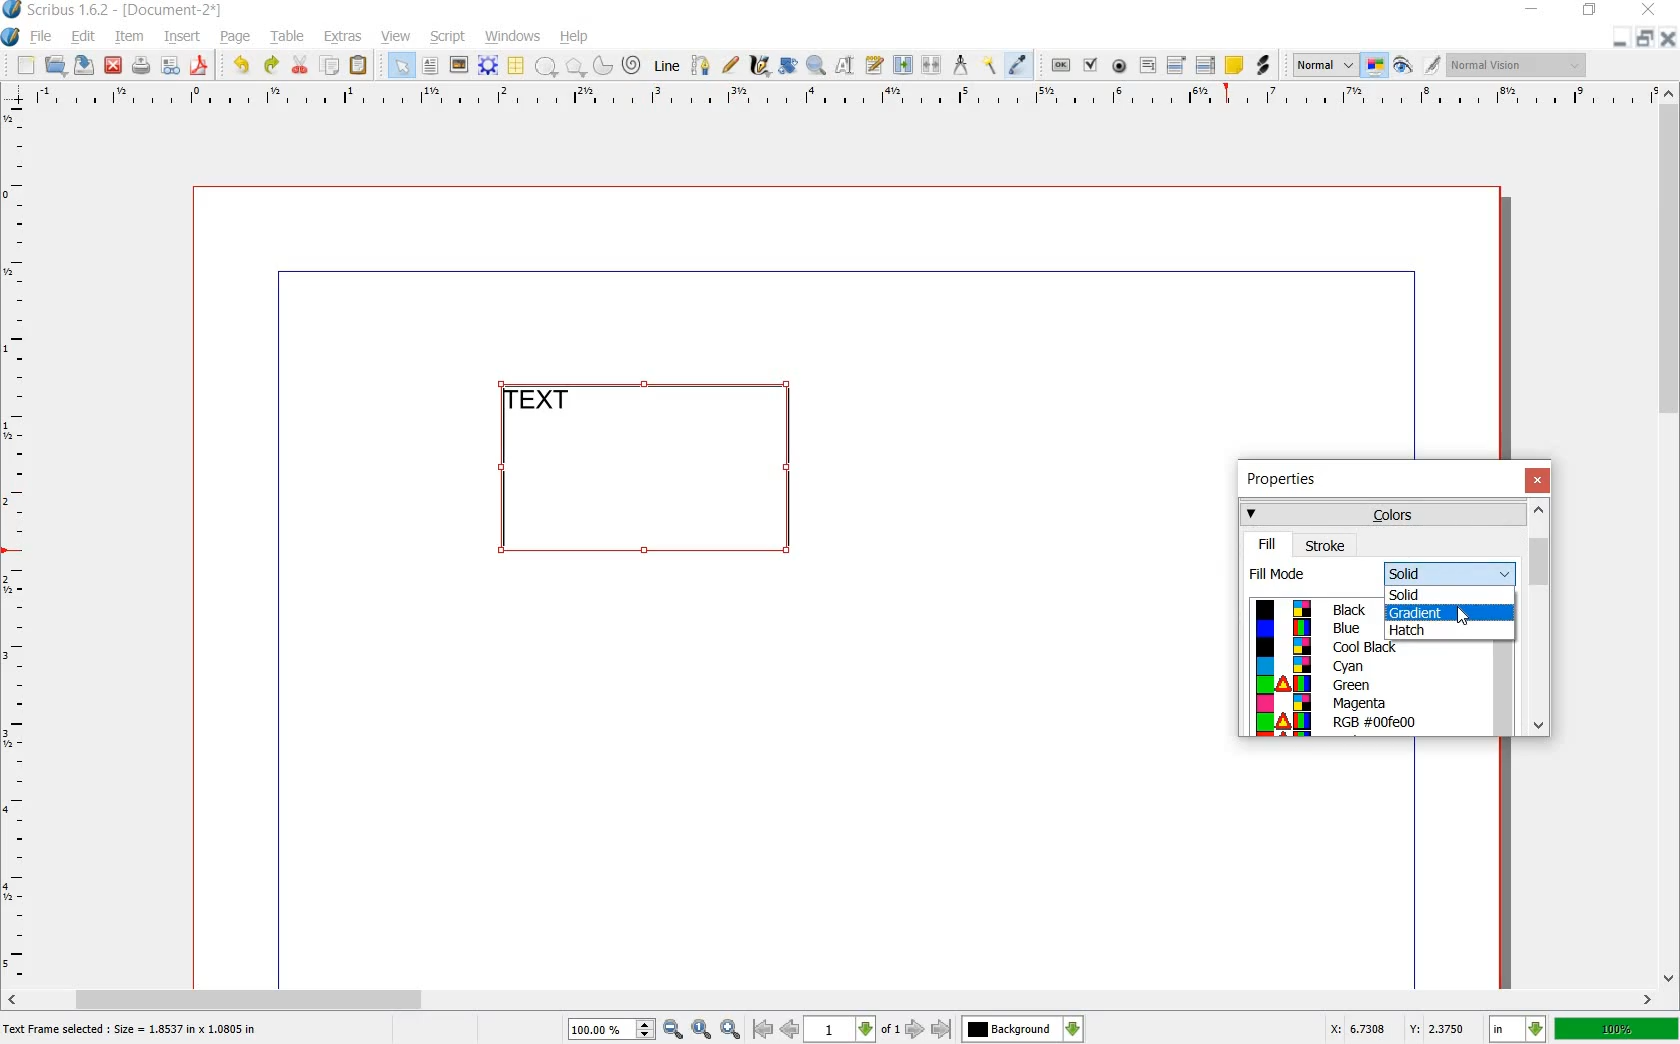 This screenshot has width=1680, height=1044. I want to click on restore, so click(1590, 13).